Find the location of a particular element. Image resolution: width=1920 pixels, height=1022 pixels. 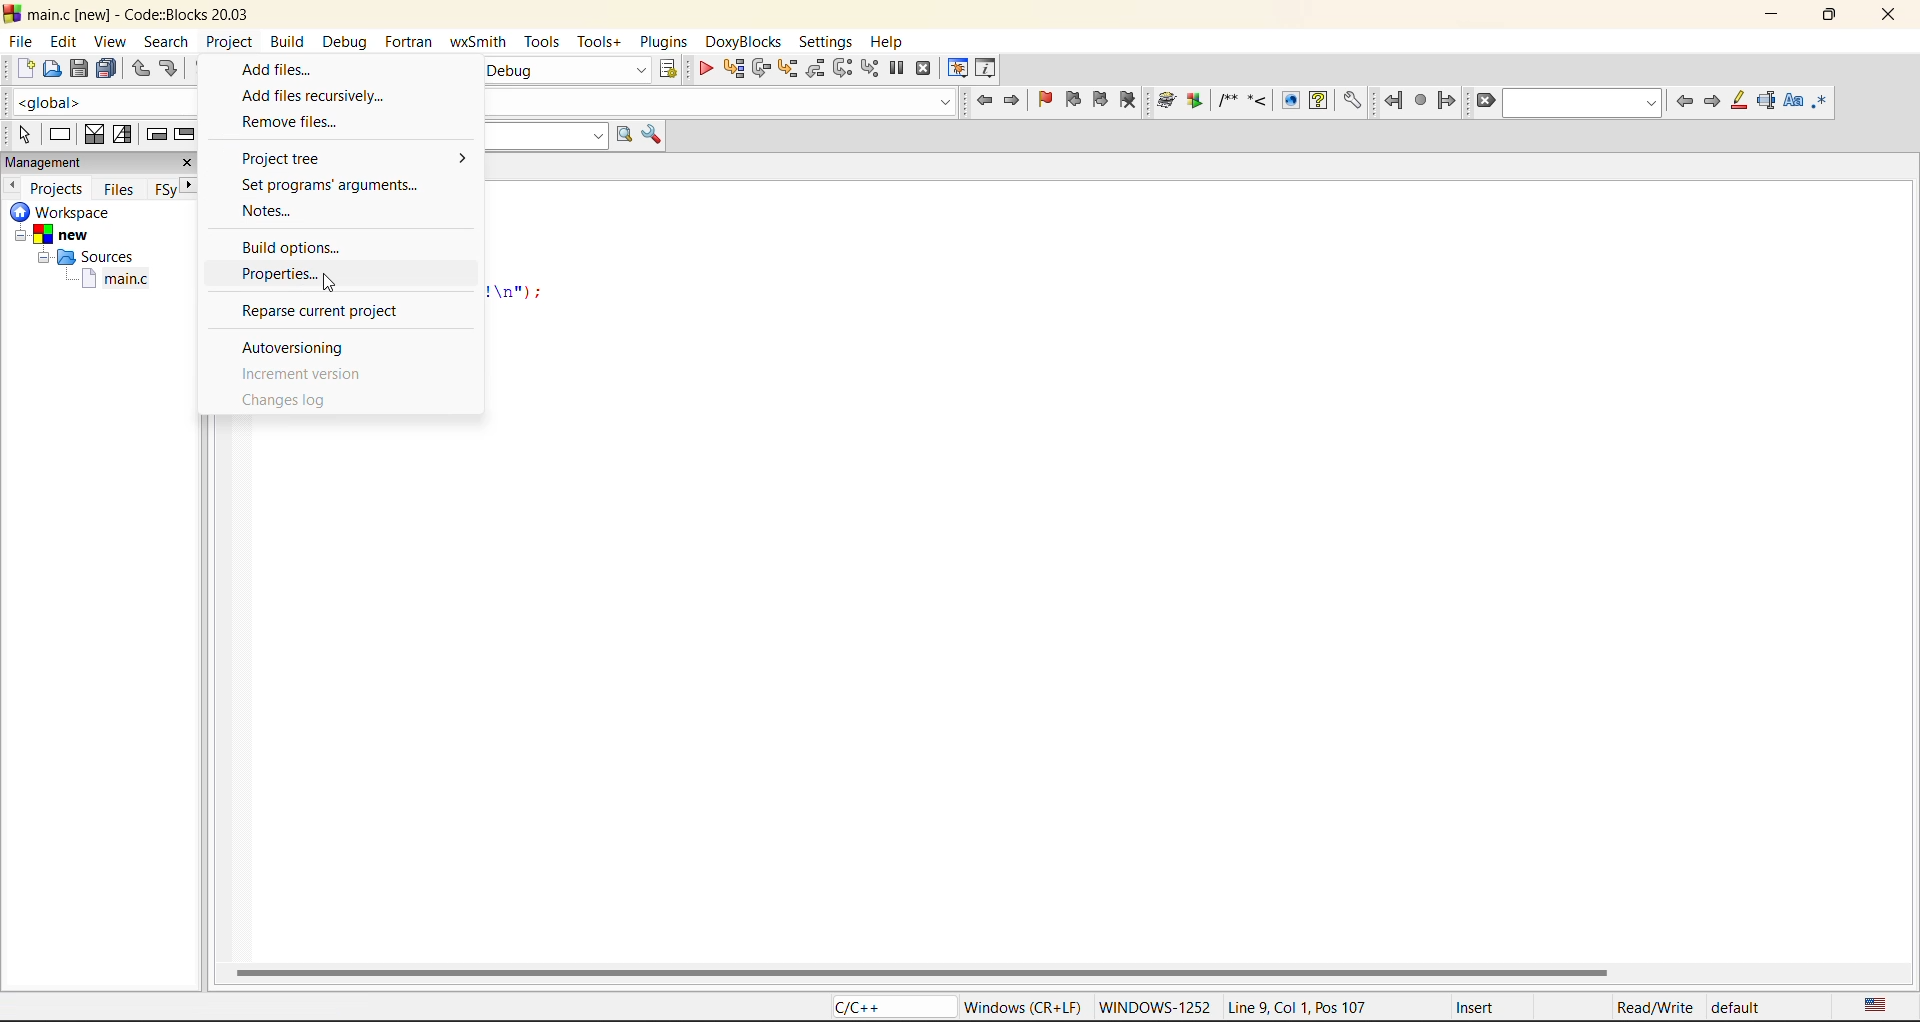

text to search is located at coordinates (544, 136).